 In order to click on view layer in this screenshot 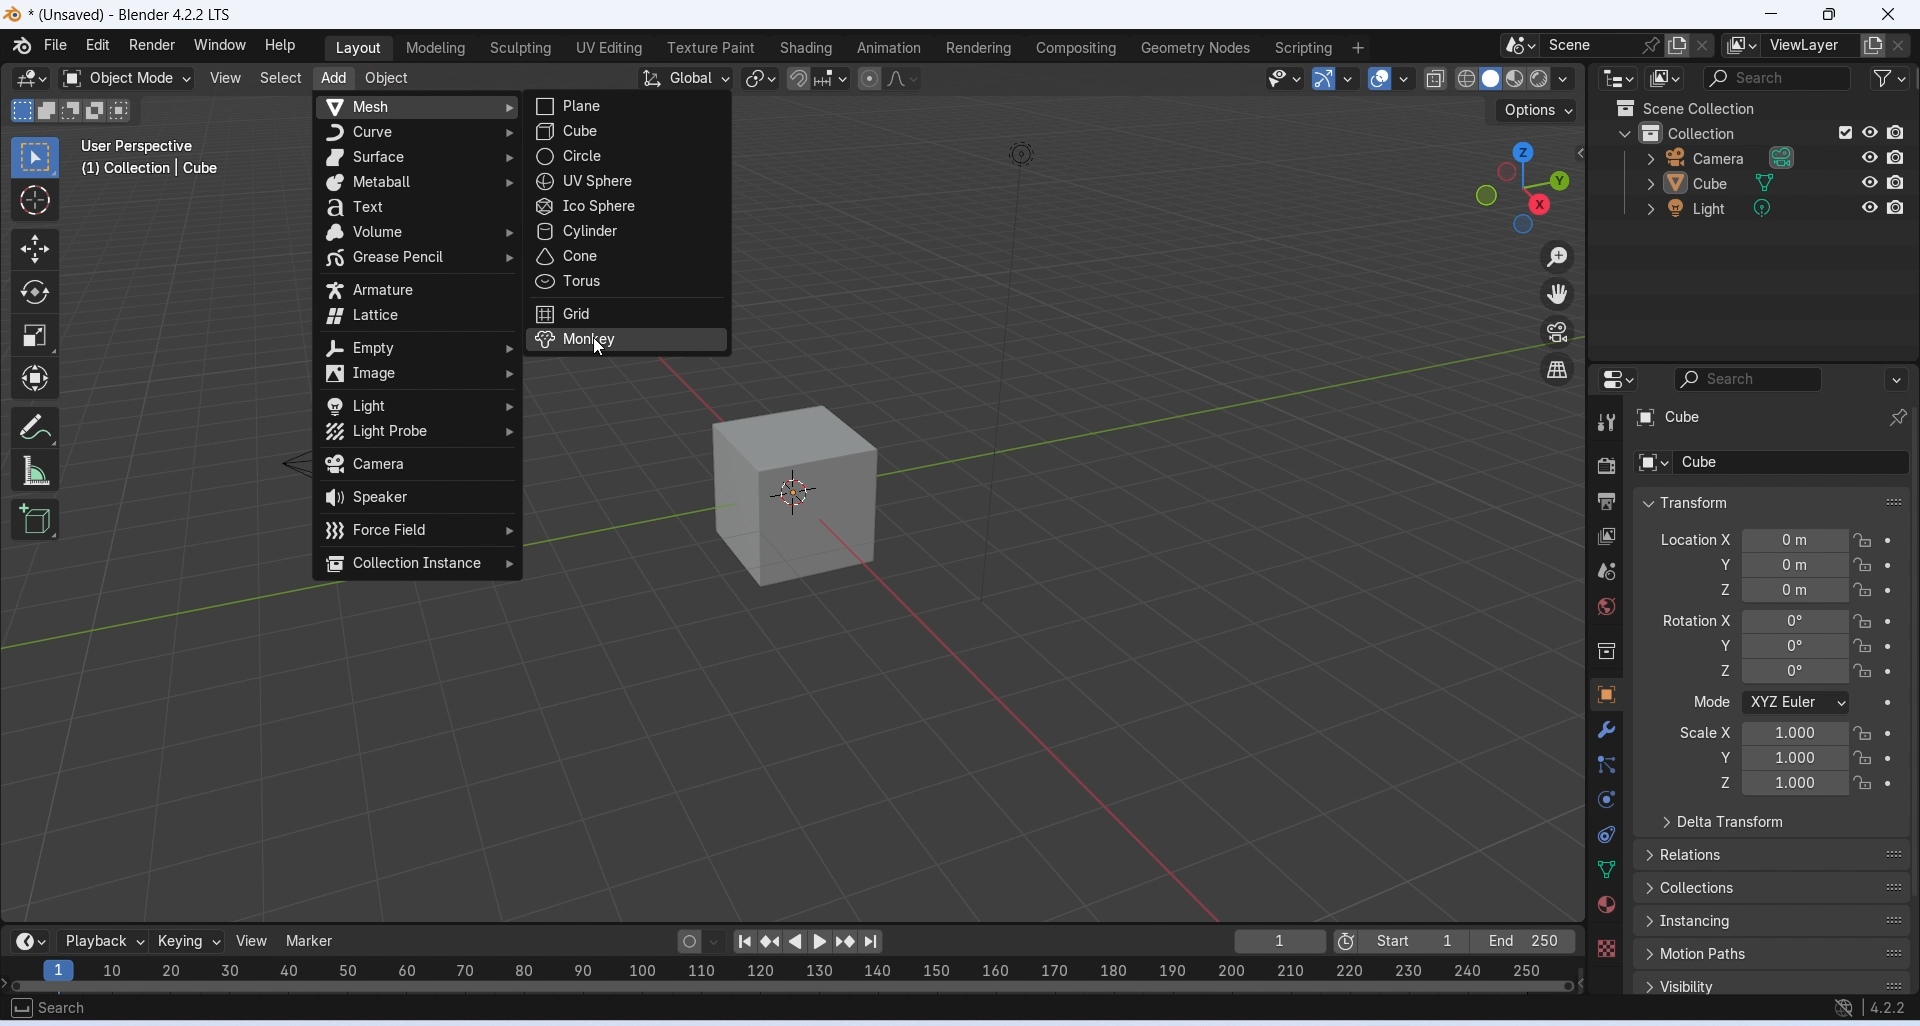, I will do `click(1809, 45)`.